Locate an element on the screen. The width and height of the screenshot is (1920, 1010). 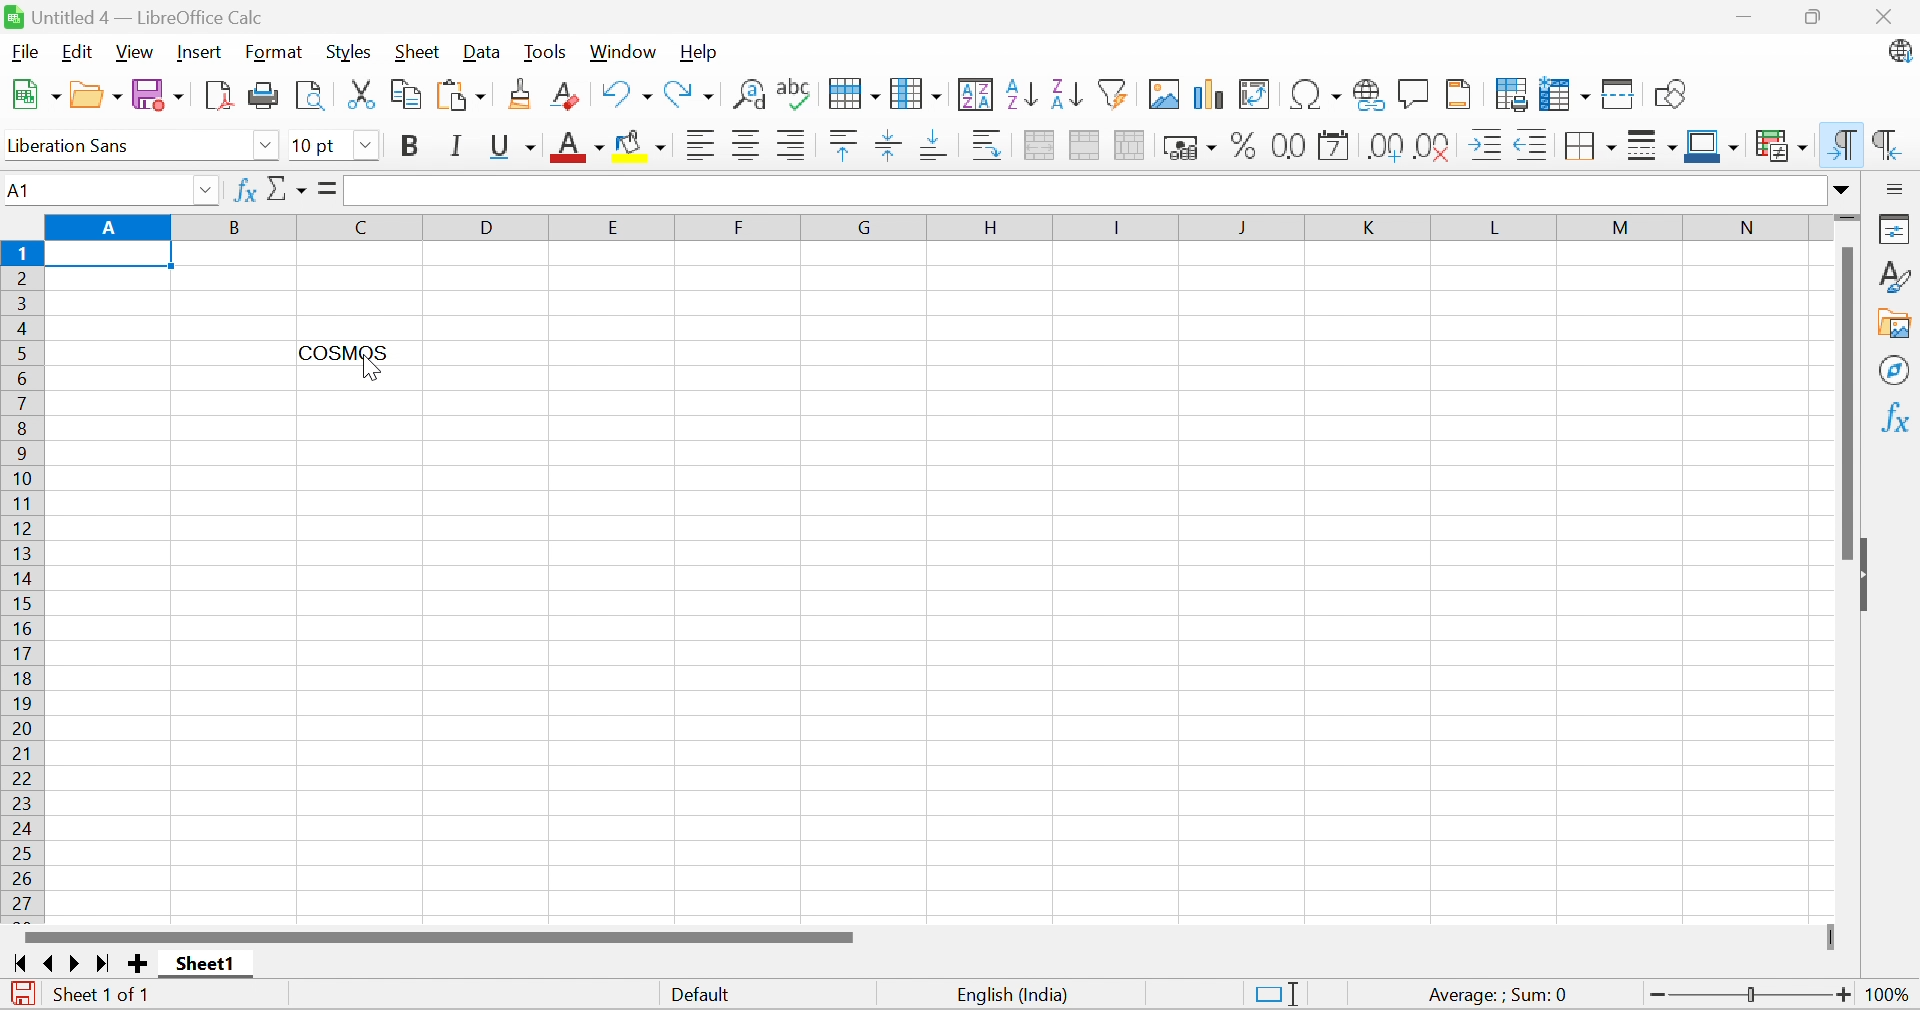
Cut is located at coordinates (365, 94).